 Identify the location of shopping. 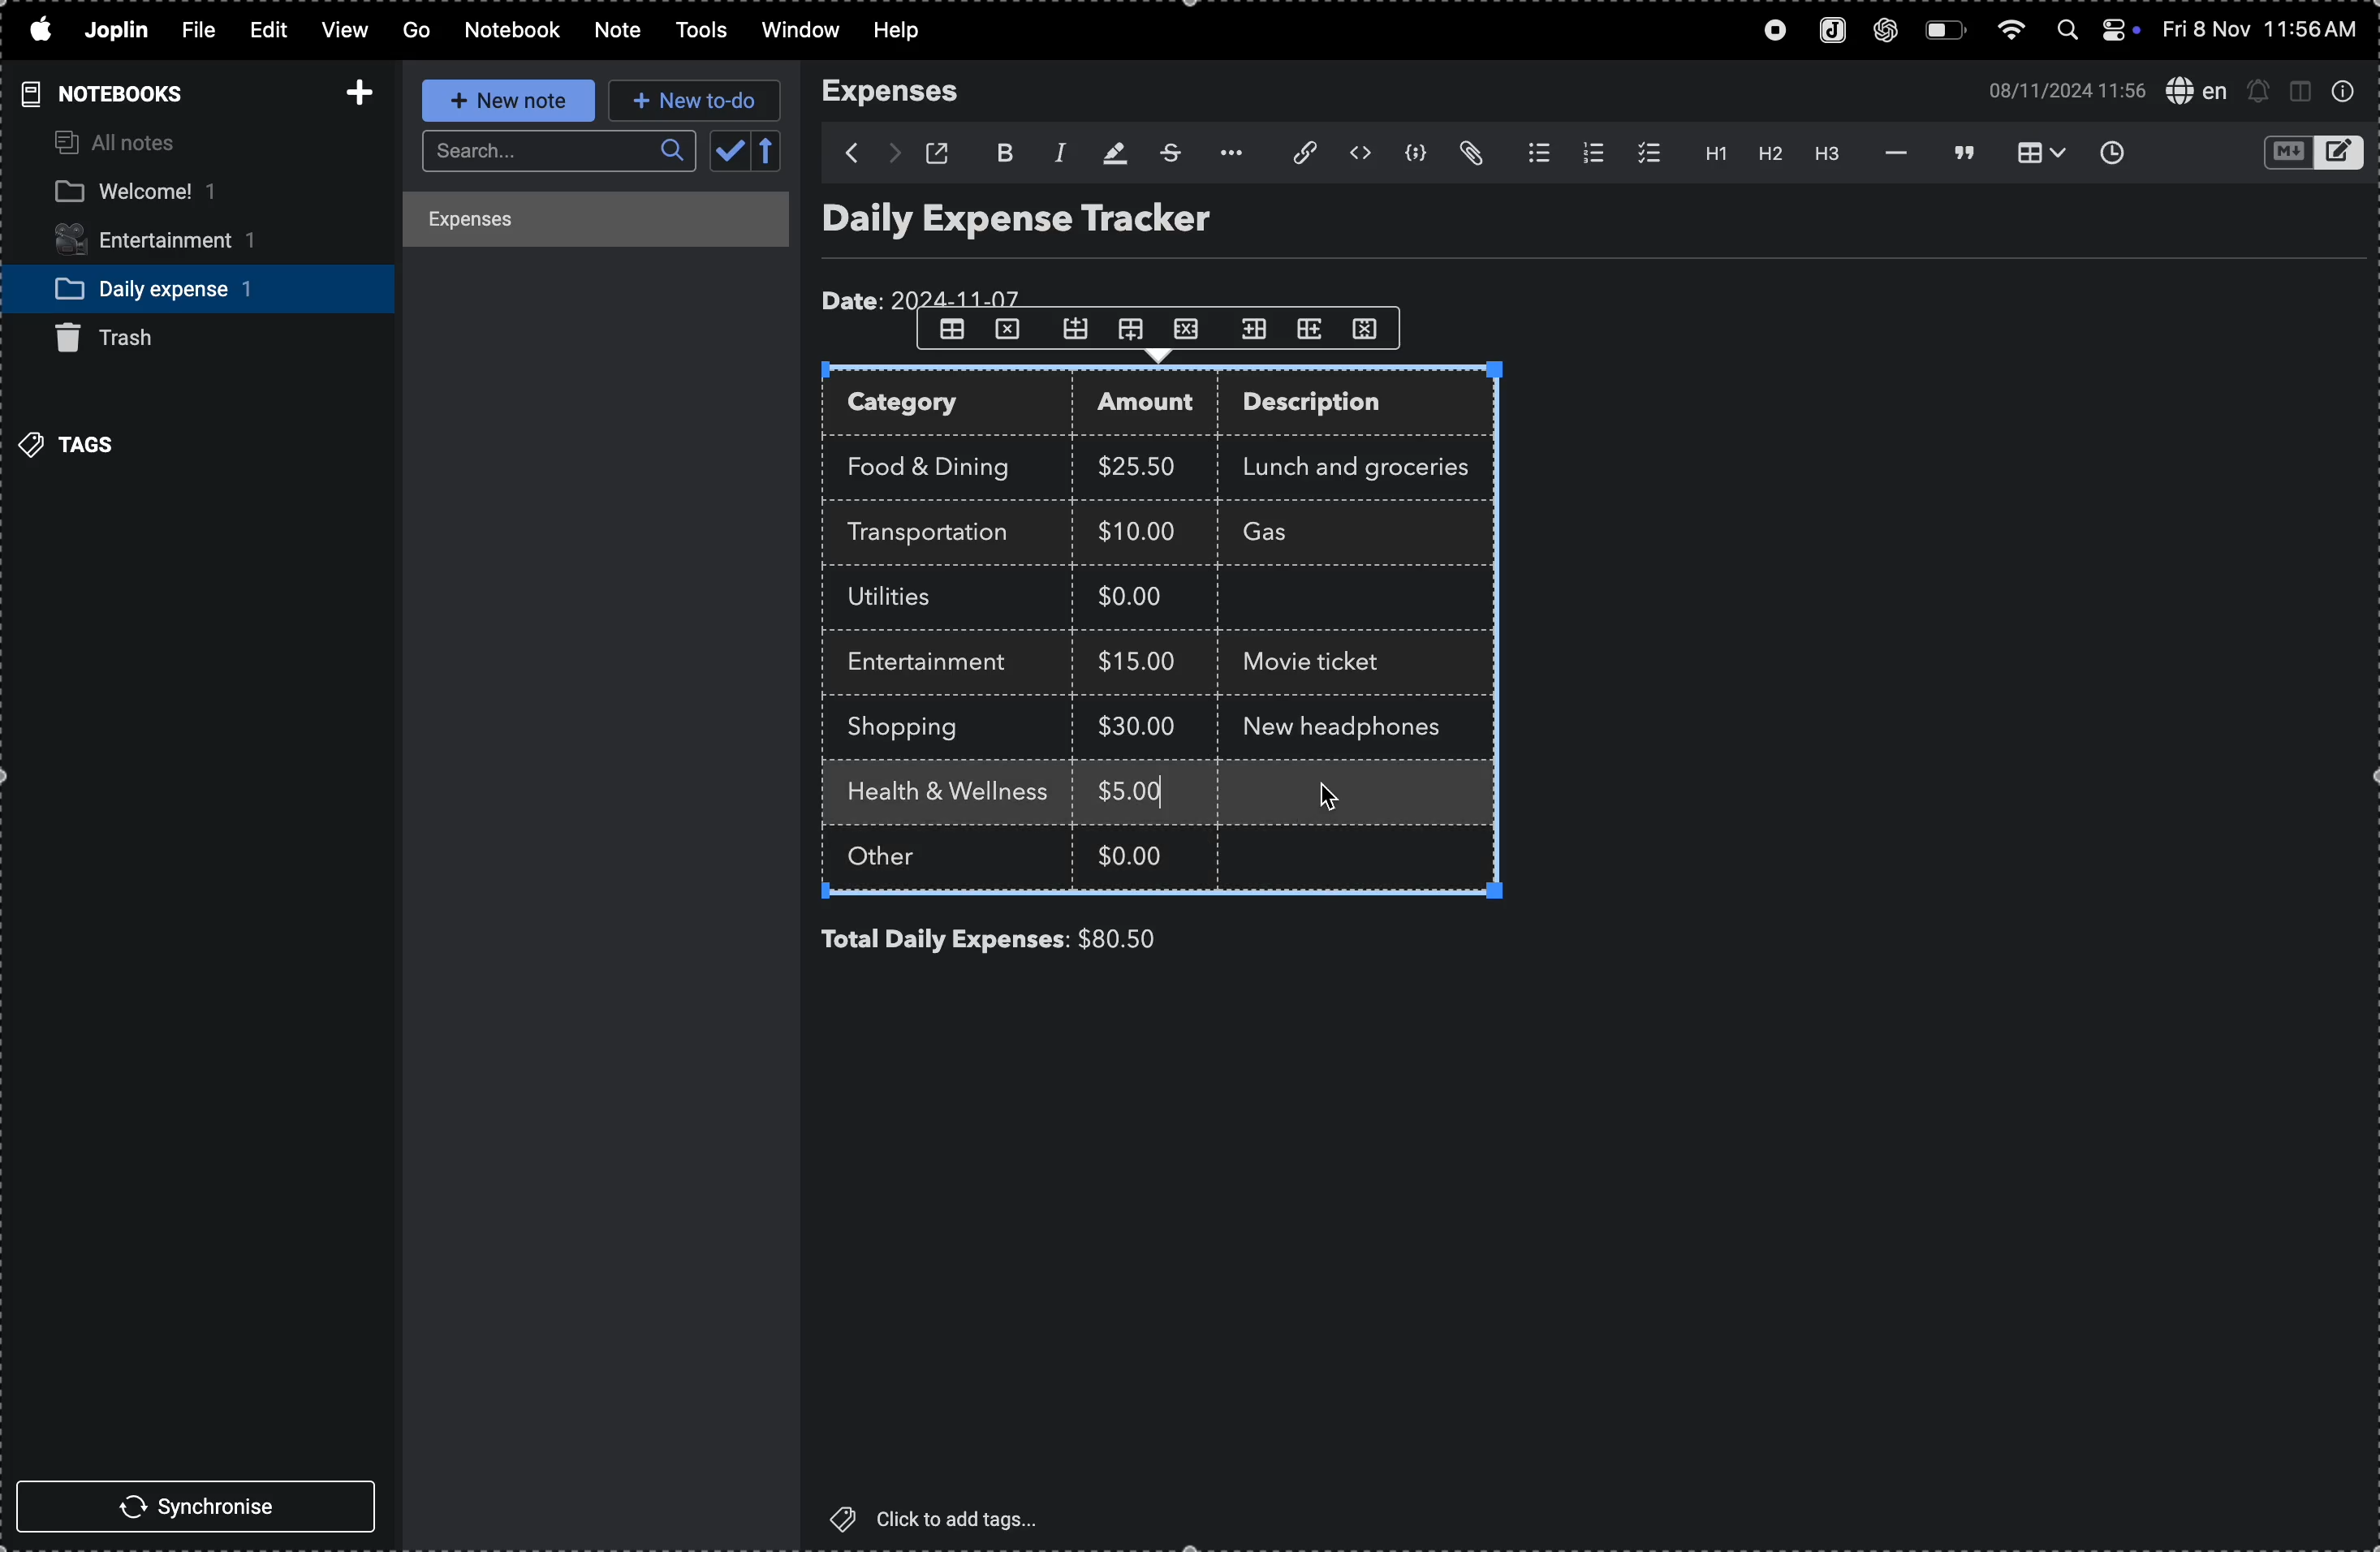
(918, 728).